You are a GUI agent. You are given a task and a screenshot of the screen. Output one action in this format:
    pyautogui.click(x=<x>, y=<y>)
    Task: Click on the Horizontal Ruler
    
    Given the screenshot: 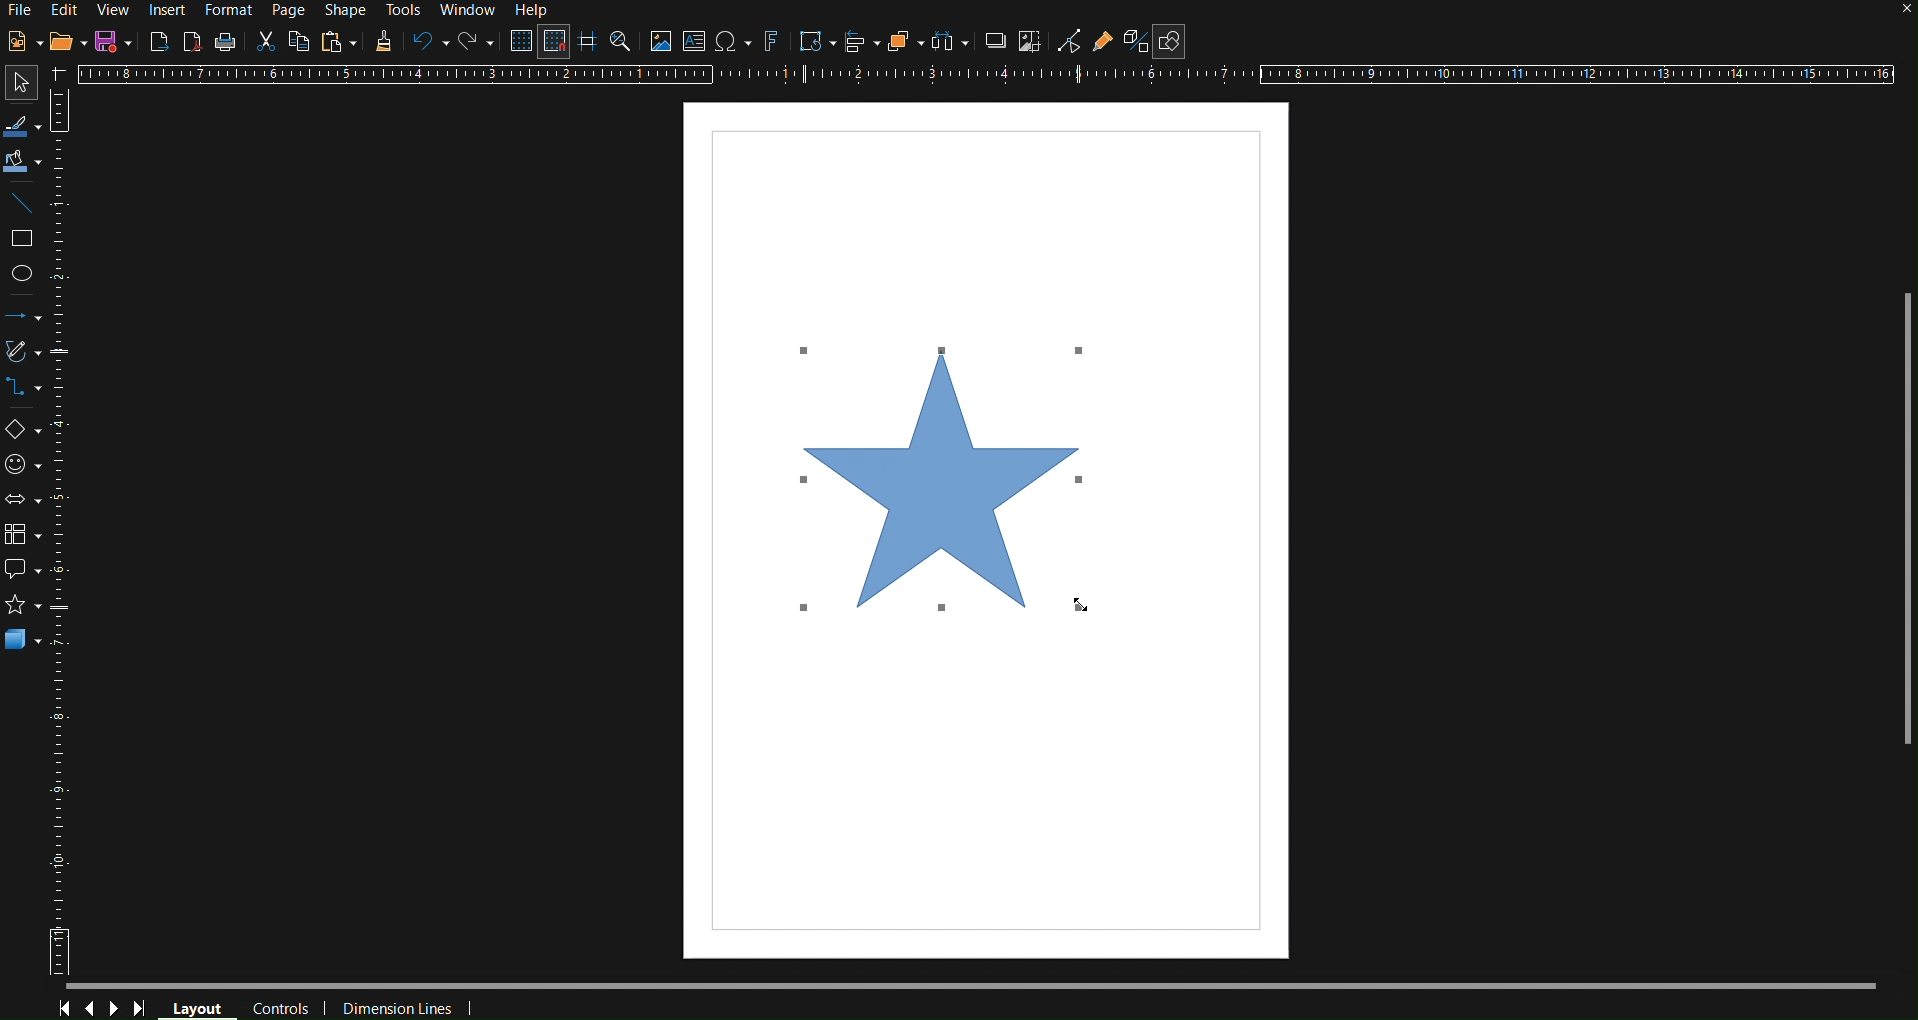 What is the action you would take?
    pyautogui.click(x=985, y=75)
    